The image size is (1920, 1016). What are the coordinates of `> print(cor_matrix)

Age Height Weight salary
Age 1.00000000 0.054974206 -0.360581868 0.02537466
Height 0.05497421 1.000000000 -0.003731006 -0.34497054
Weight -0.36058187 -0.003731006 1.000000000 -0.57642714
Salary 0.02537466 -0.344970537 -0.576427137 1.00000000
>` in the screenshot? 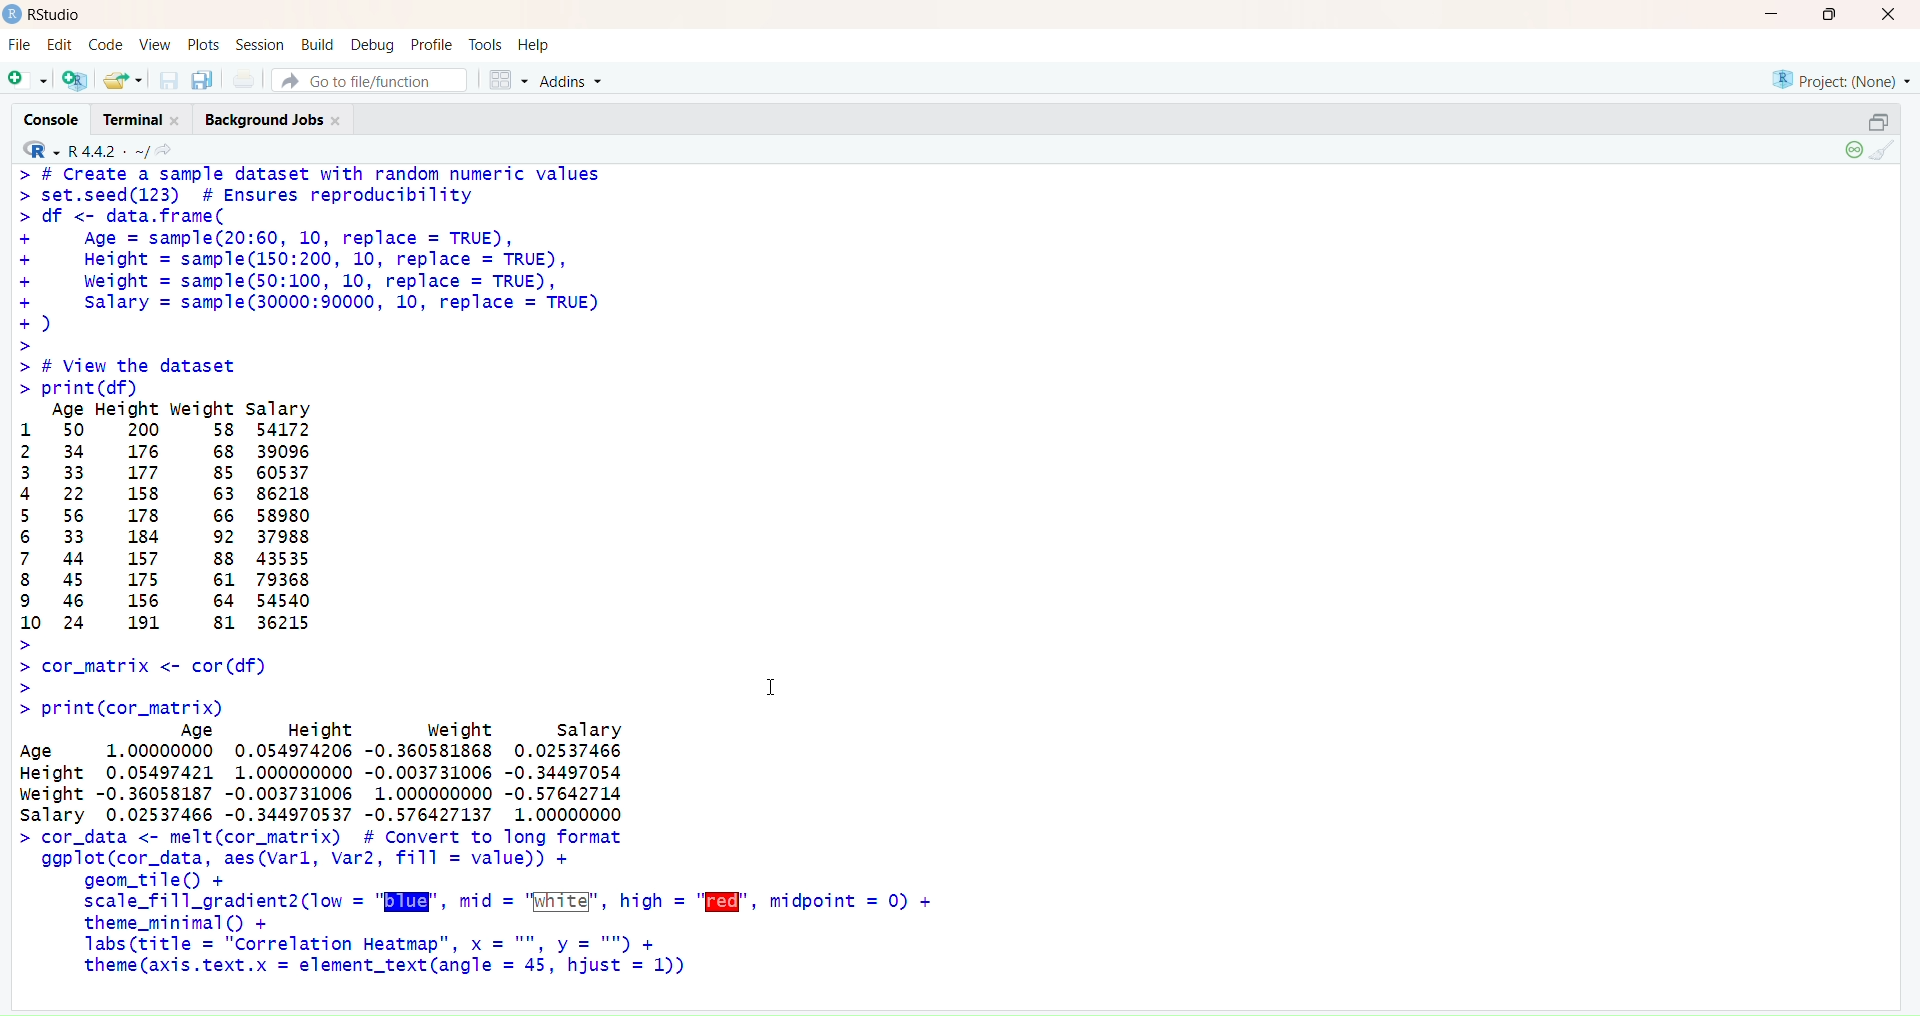 It's located at (330, 761).